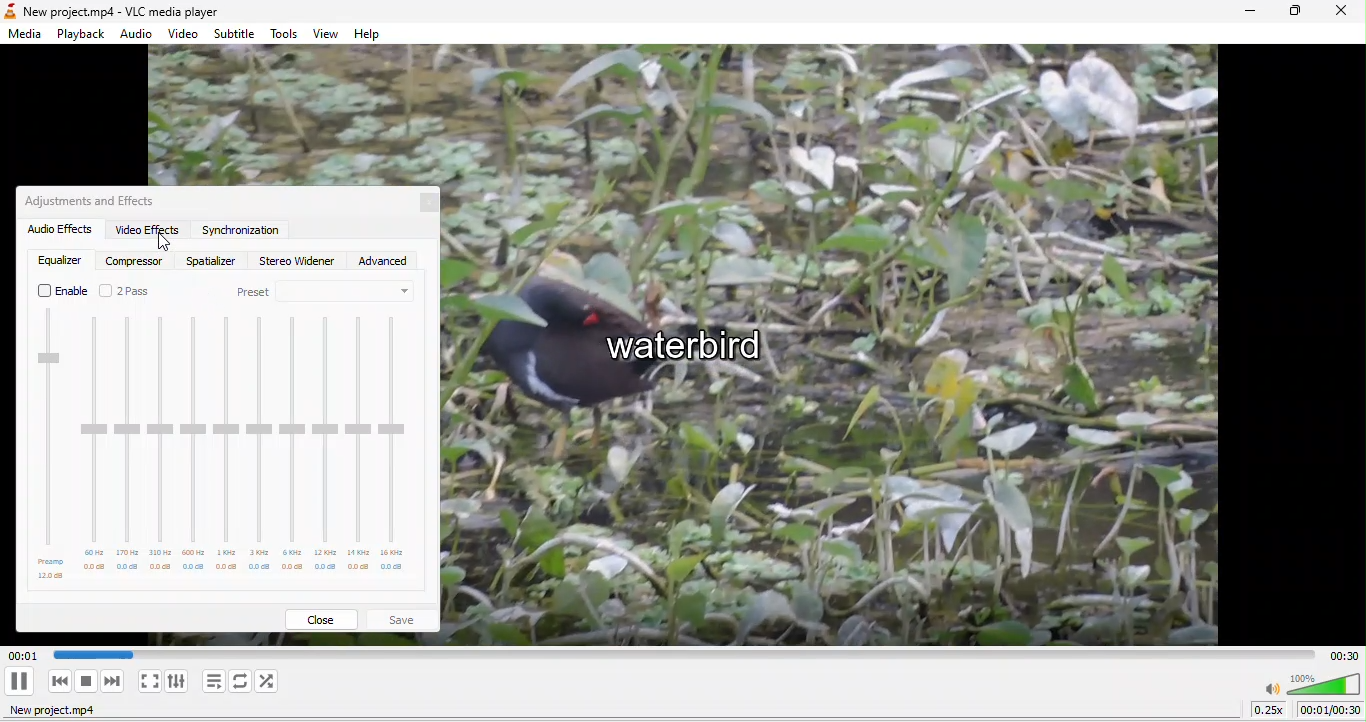  What do you see at coordinates (295, 263) in the screenshot?
I see `stereo widener` at bounding box center [295, 263].